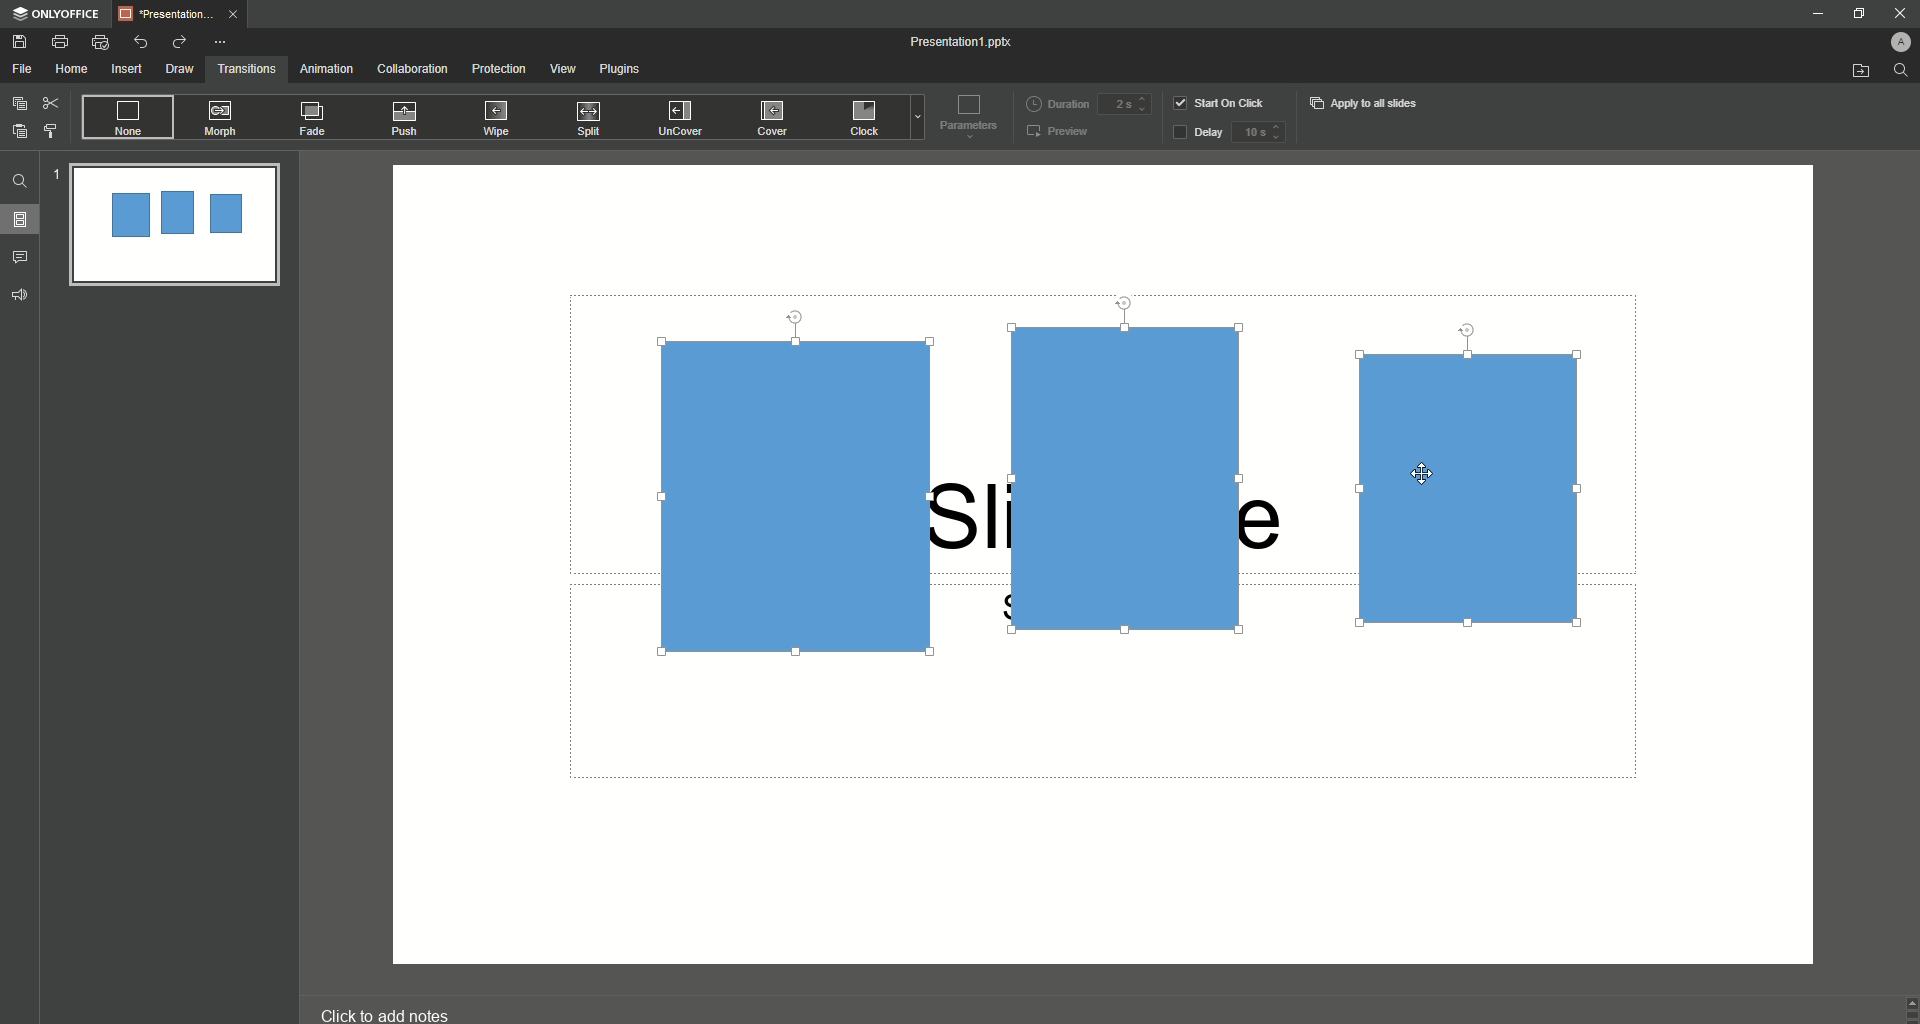  I want to click on Slide Preview, so click(173, 227).